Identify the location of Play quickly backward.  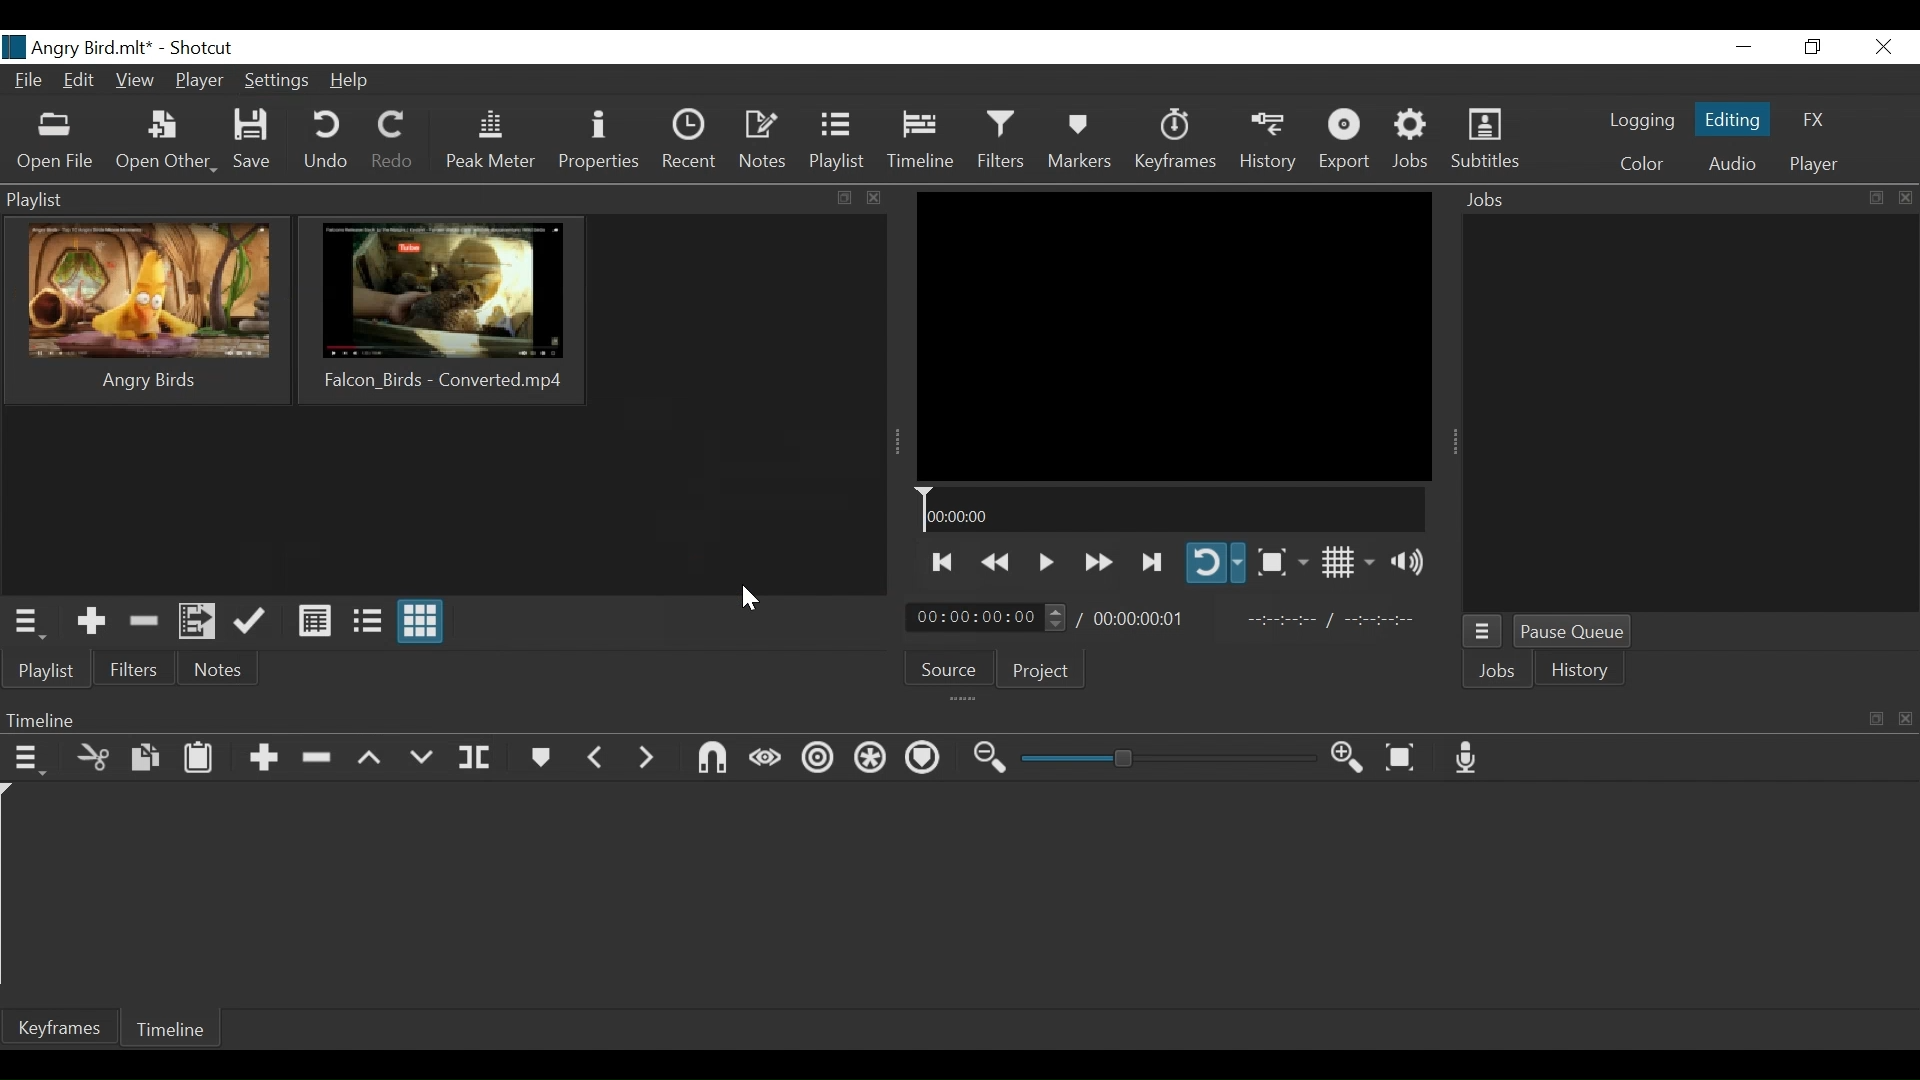
(997, 562).